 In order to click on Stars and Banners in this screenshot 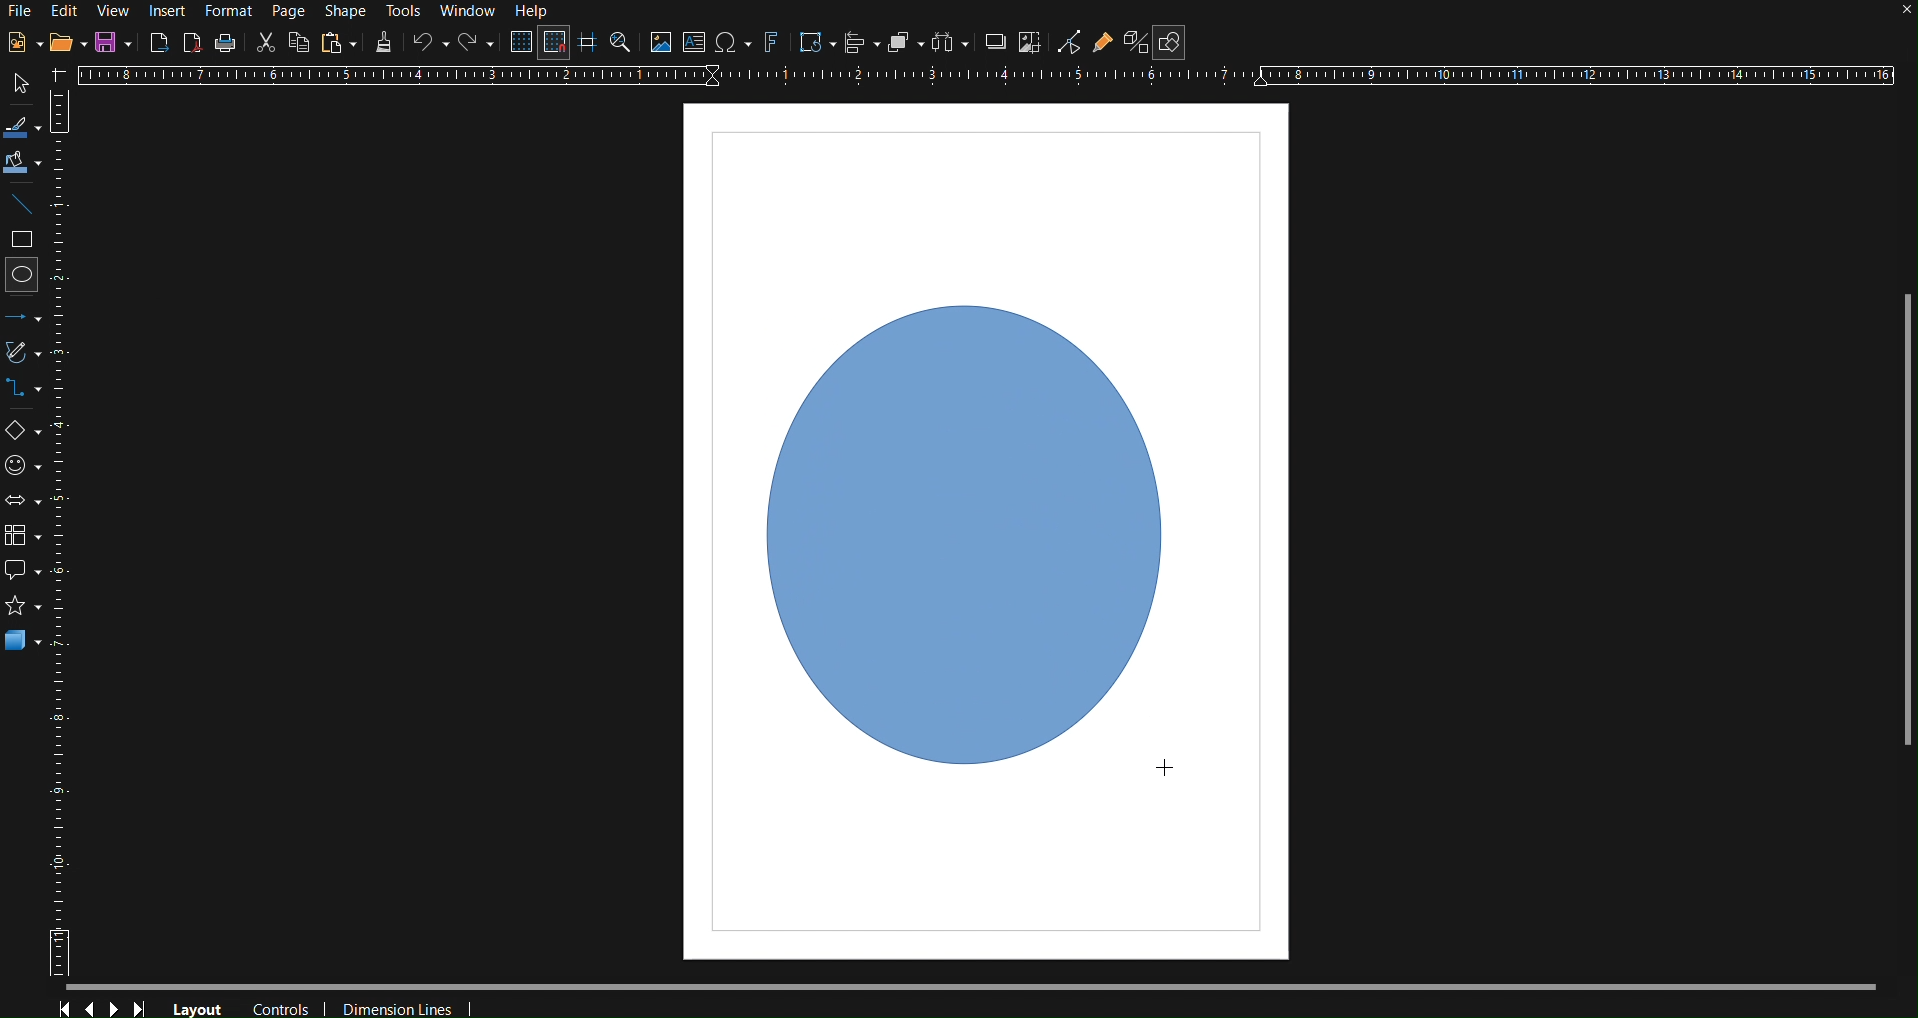, I will do `click(20, 609)`.